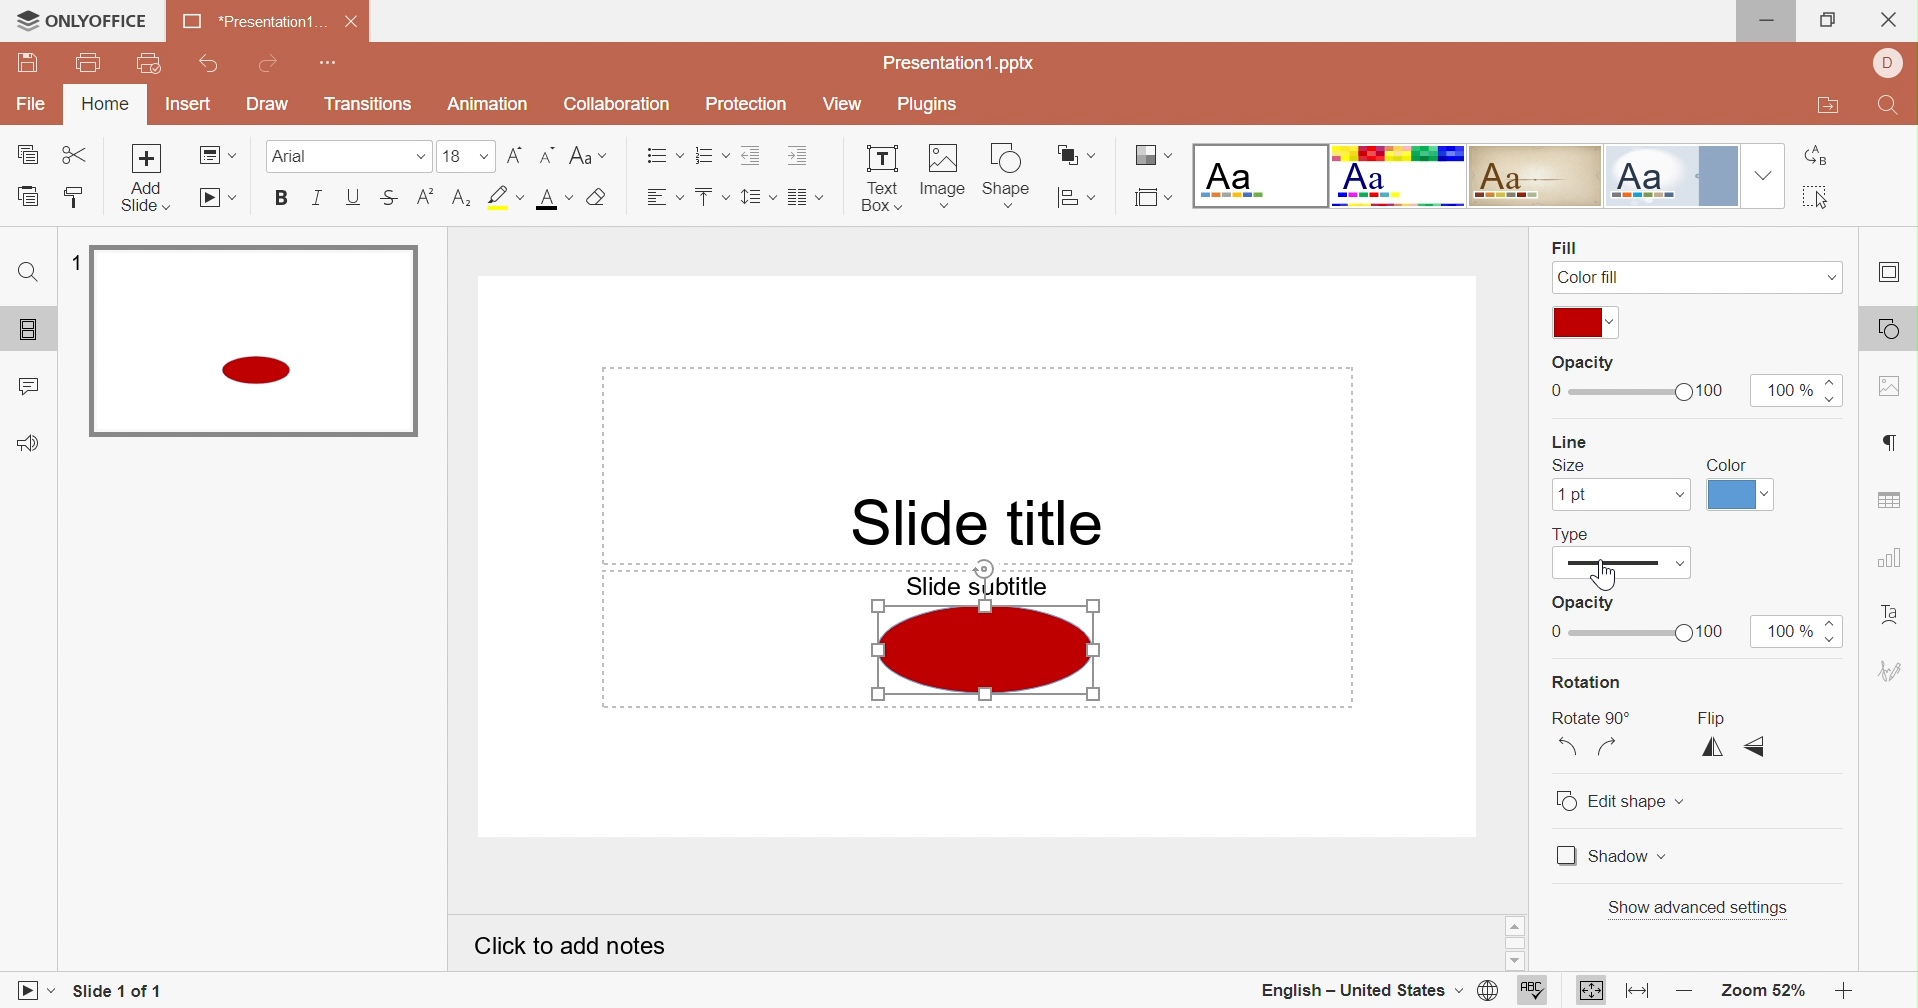  I want to click on Slider, so click(1629, 391).